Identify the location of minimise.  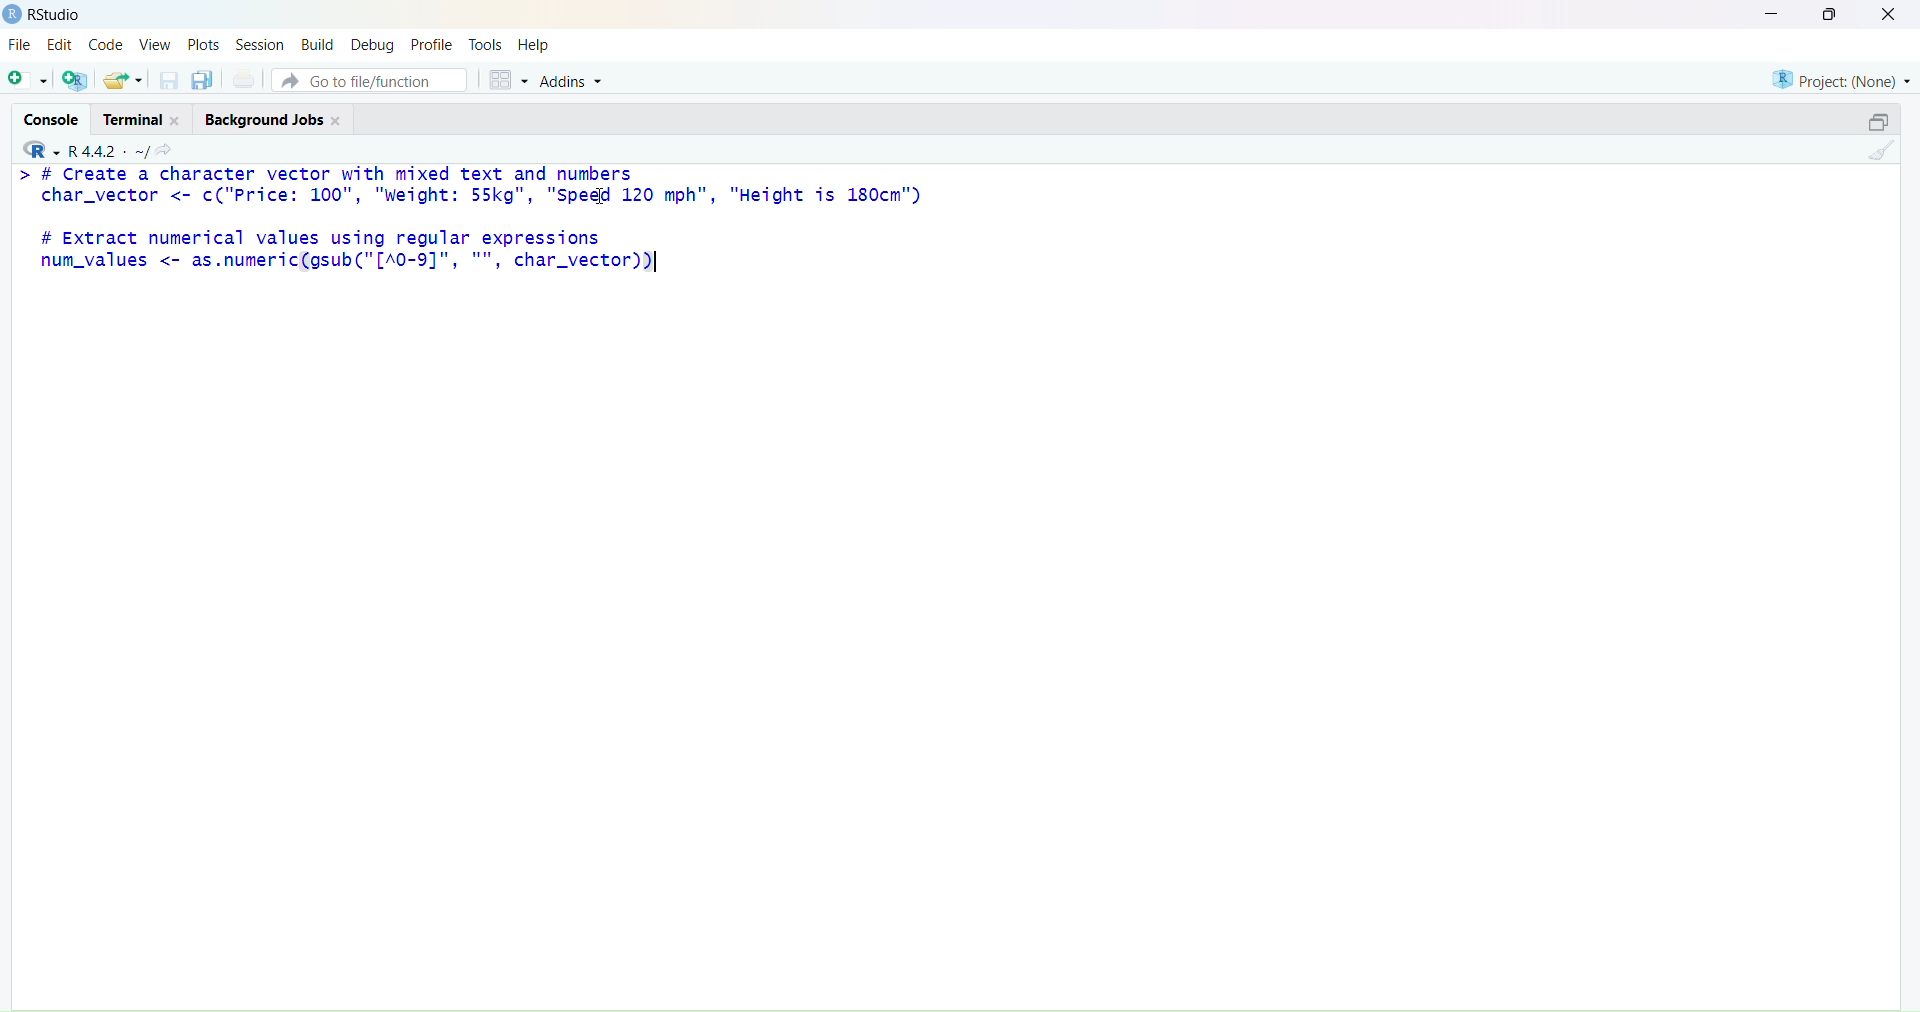
(1773, 13).